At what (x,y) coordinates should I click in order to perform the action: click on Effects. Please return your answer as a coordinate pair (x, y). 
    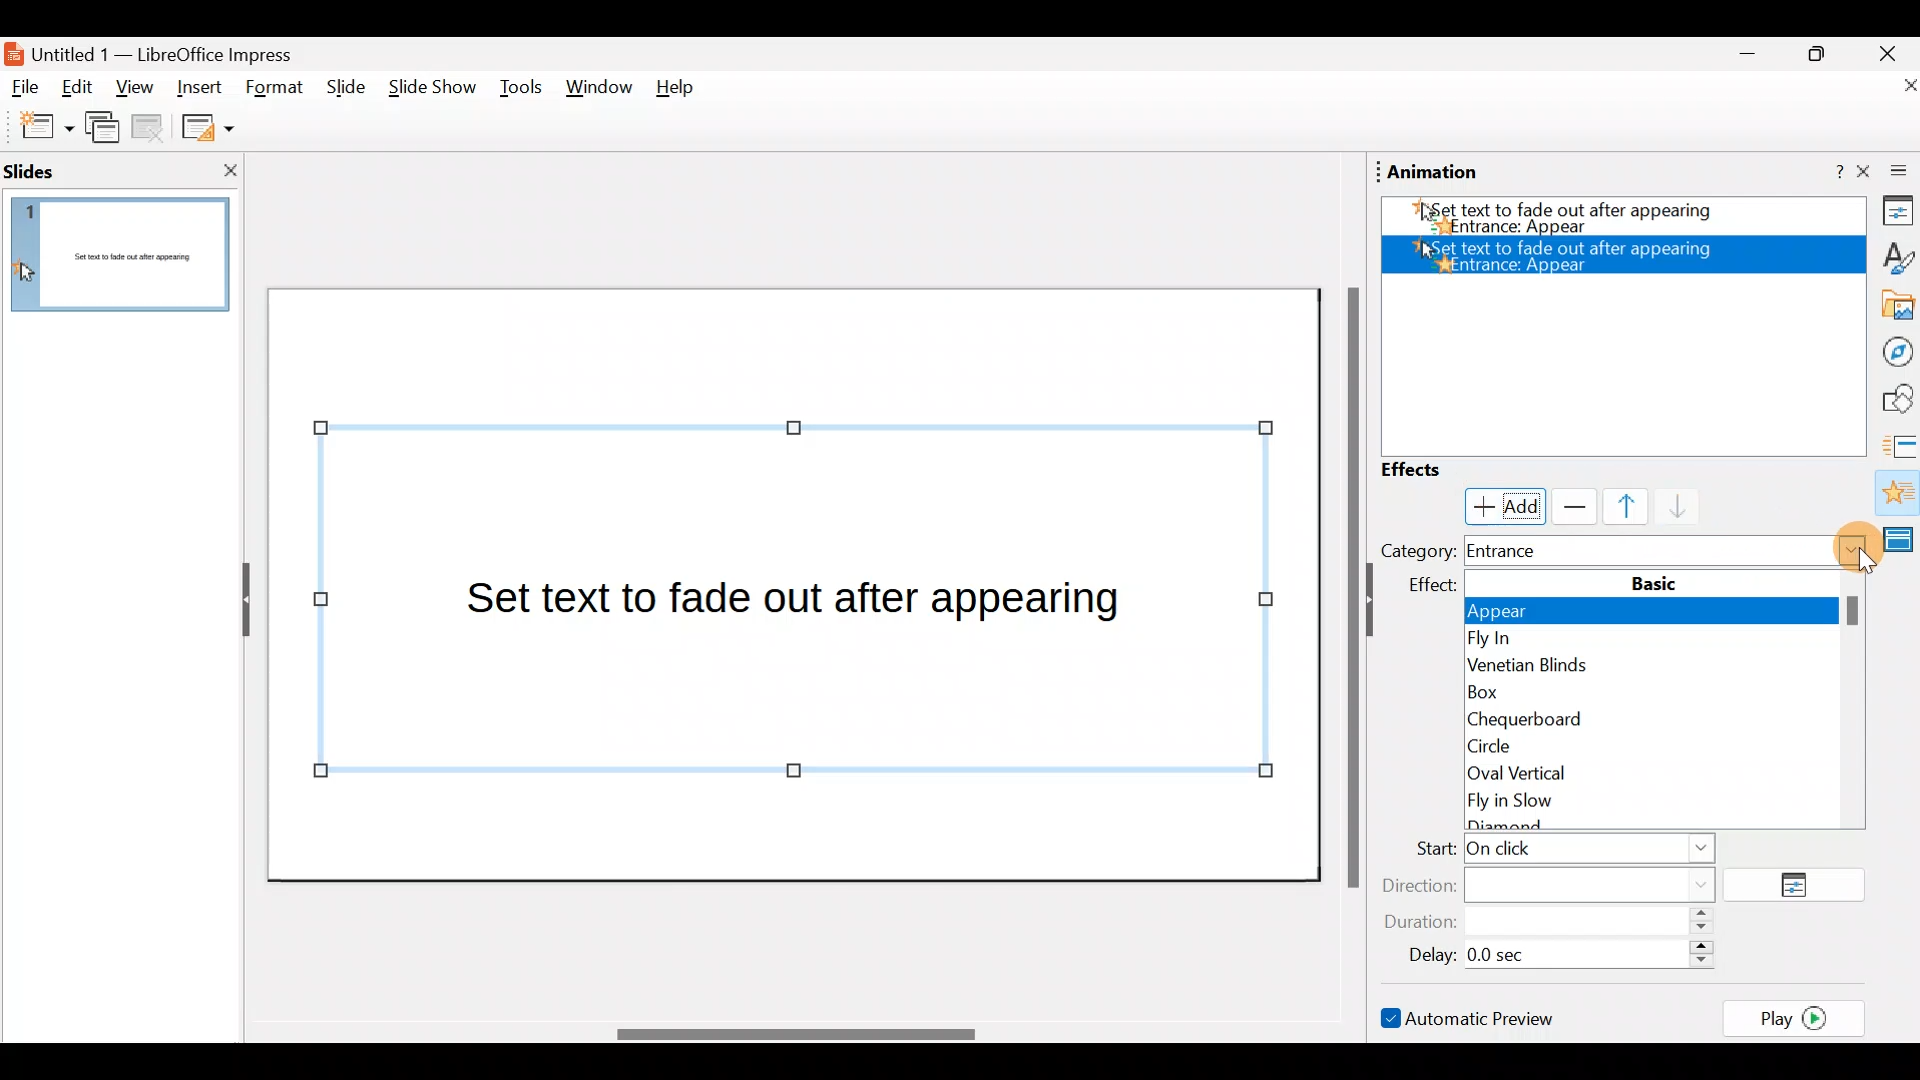
    Looking at the image, I should click on (1430, 470).